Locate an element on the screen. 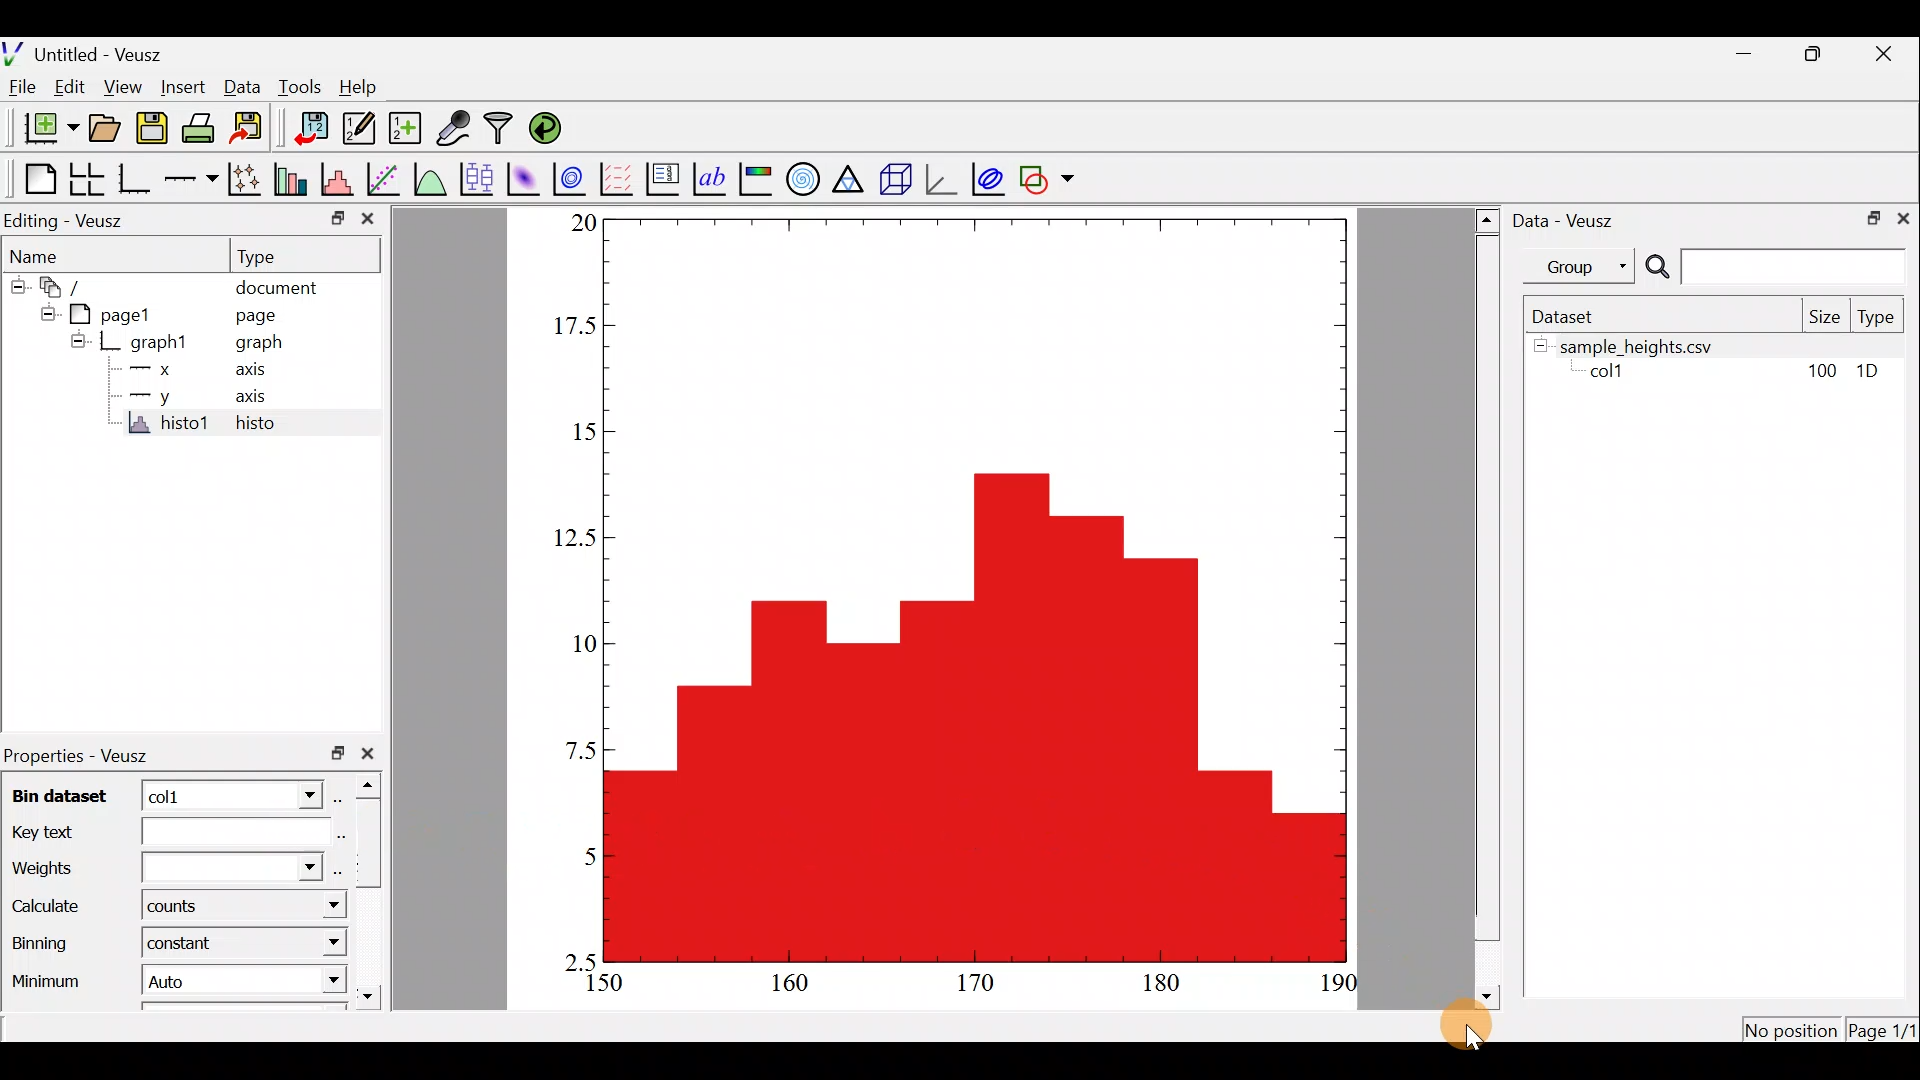  17.5 is located at coordinates (570, 326).